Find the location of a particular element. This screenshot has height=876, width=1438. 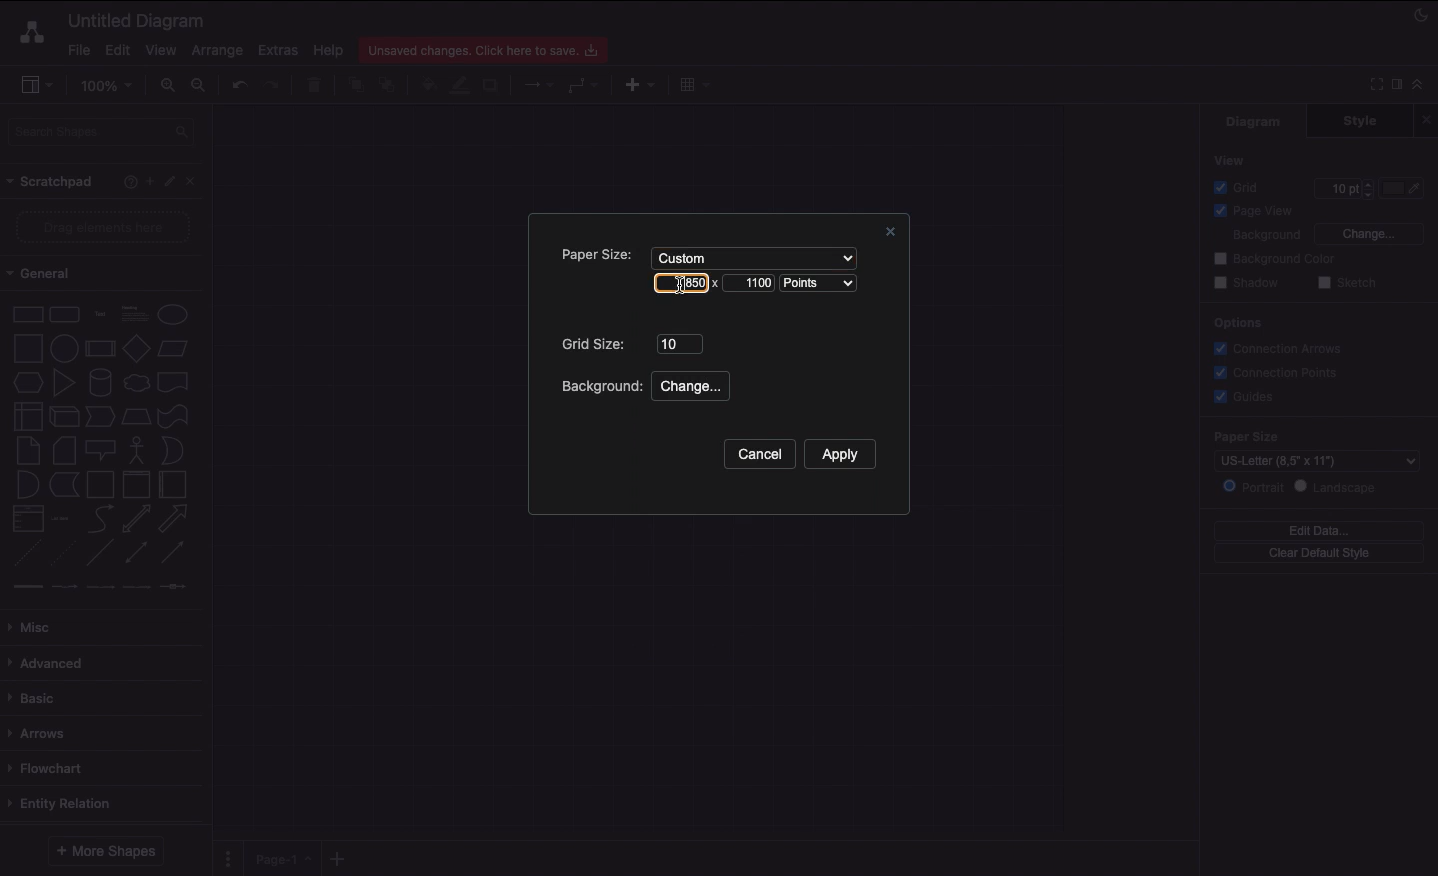

Close is located at coordinates (196, 180).